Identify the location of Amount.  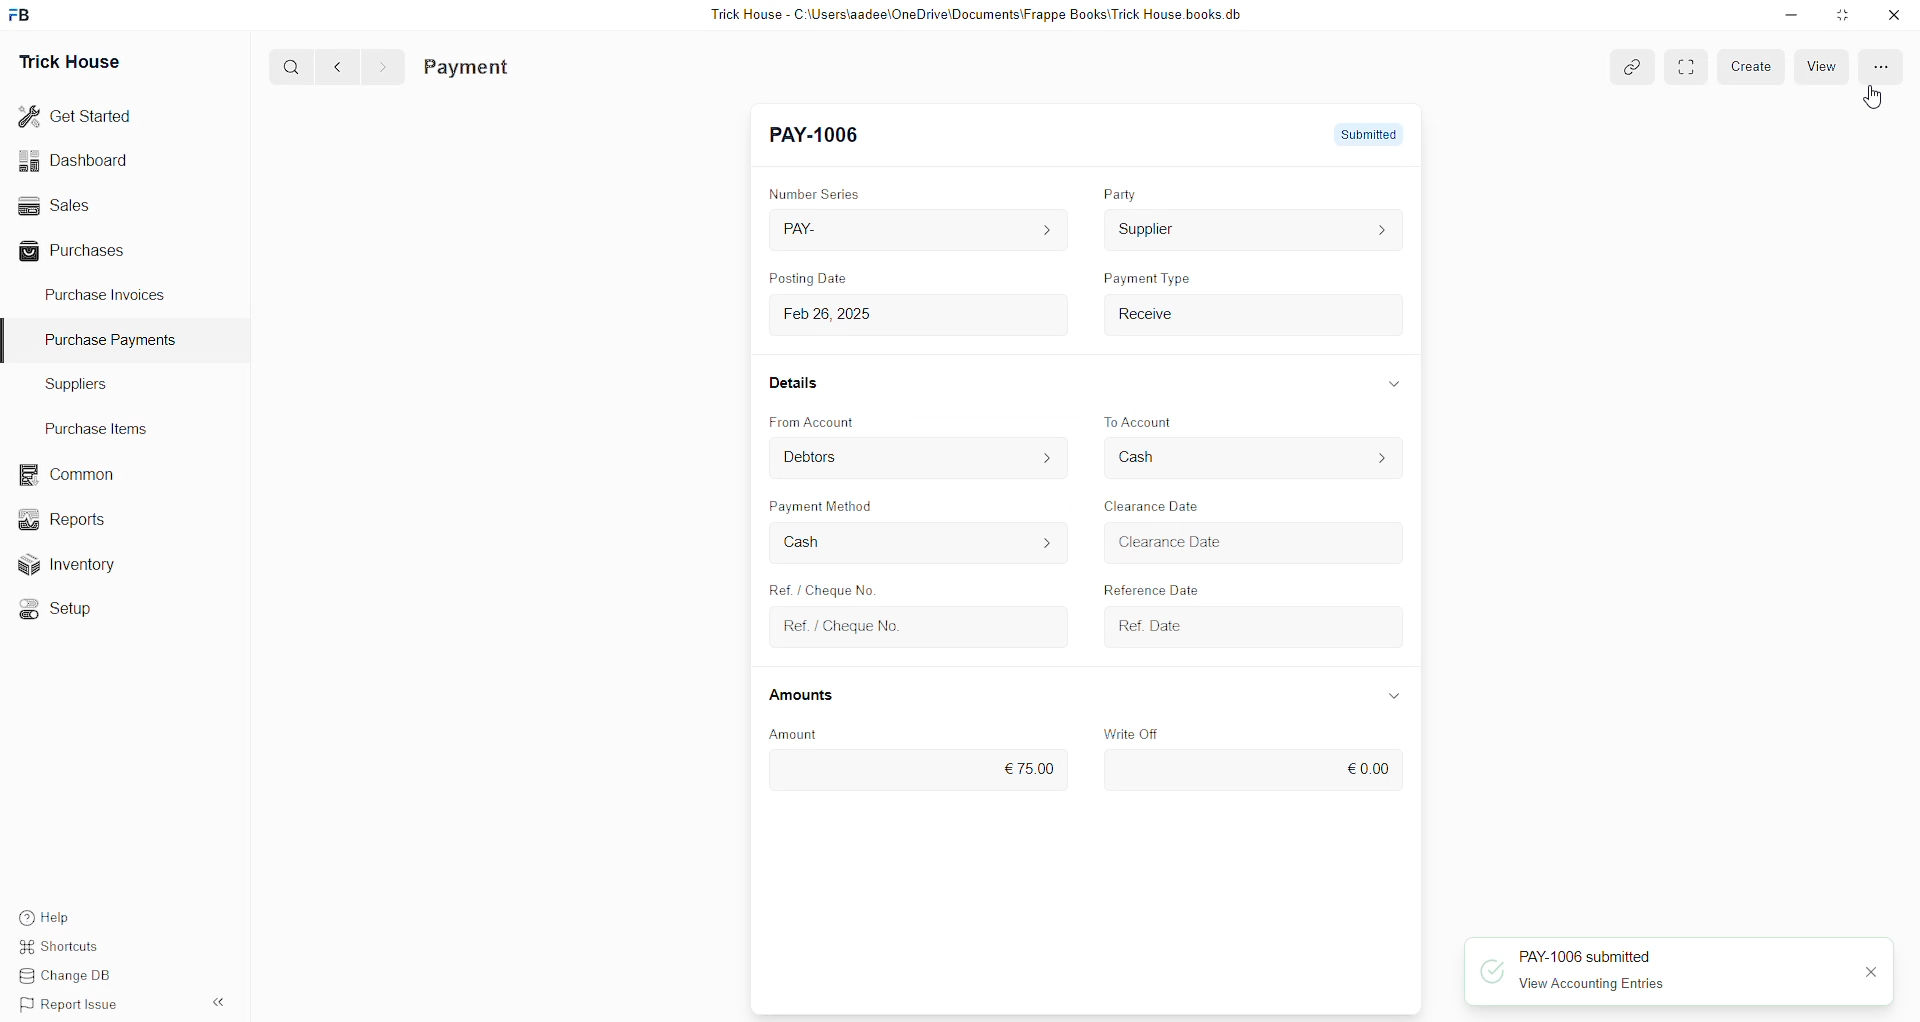
(805, 733).